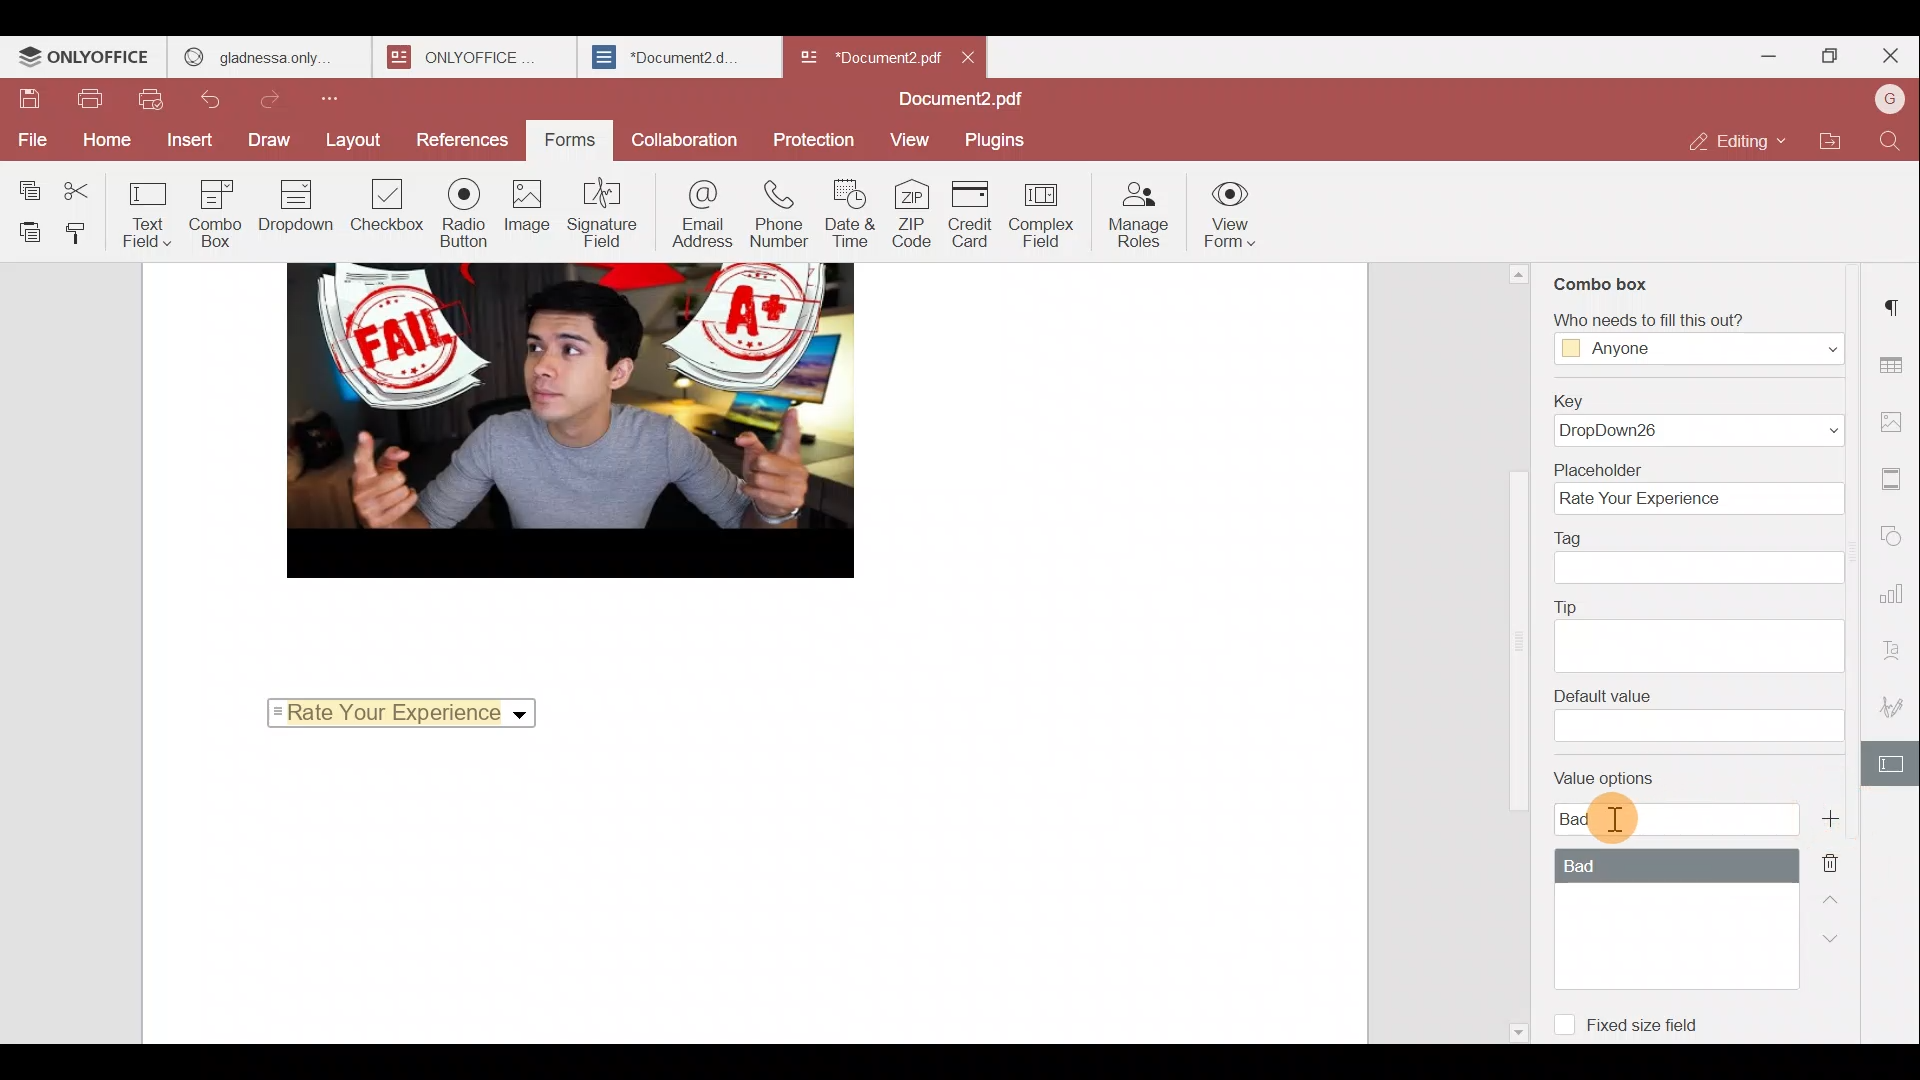 Image resolution: width=1920 pixels, height=1080 pixels. What do you see at coordinates (1834, 818) in the screenshot?
I see `Add value` at bounding box center [1834, 818].